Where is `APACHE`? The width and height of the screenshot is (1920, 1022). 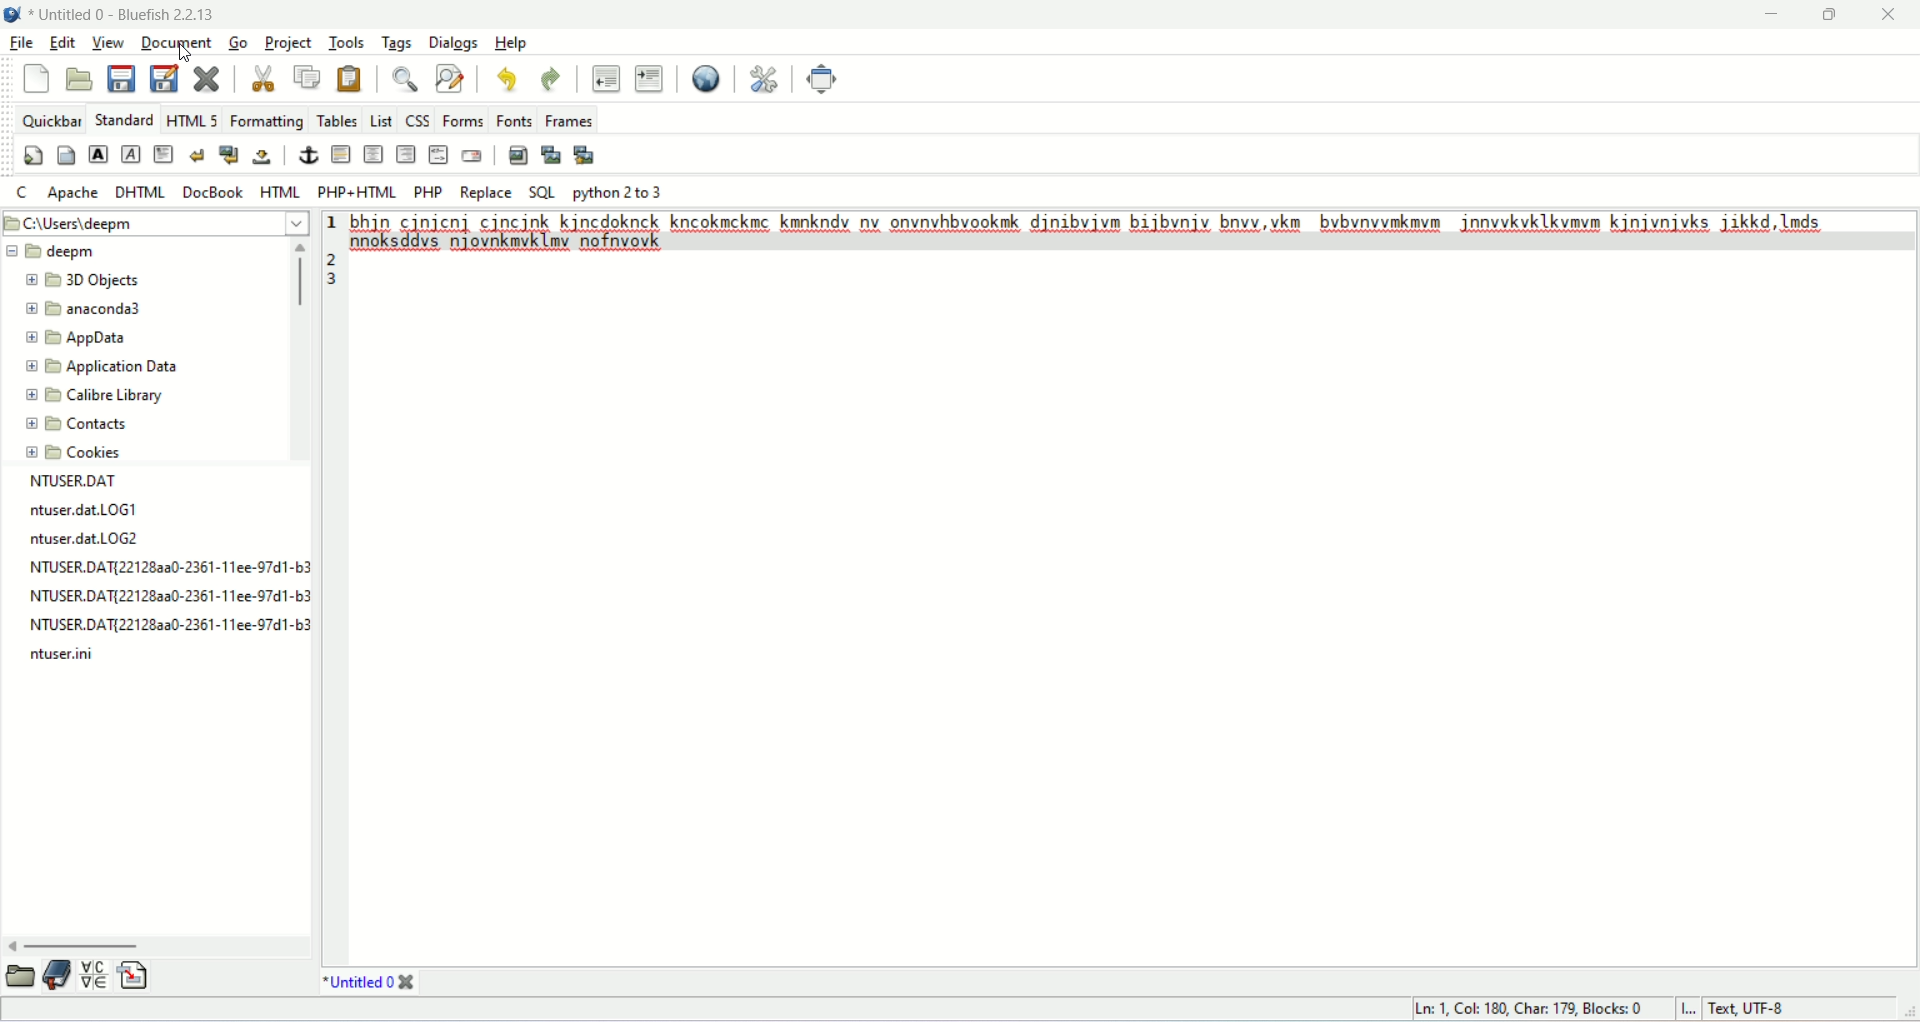 APACHE is located at coordinates (74, 194).